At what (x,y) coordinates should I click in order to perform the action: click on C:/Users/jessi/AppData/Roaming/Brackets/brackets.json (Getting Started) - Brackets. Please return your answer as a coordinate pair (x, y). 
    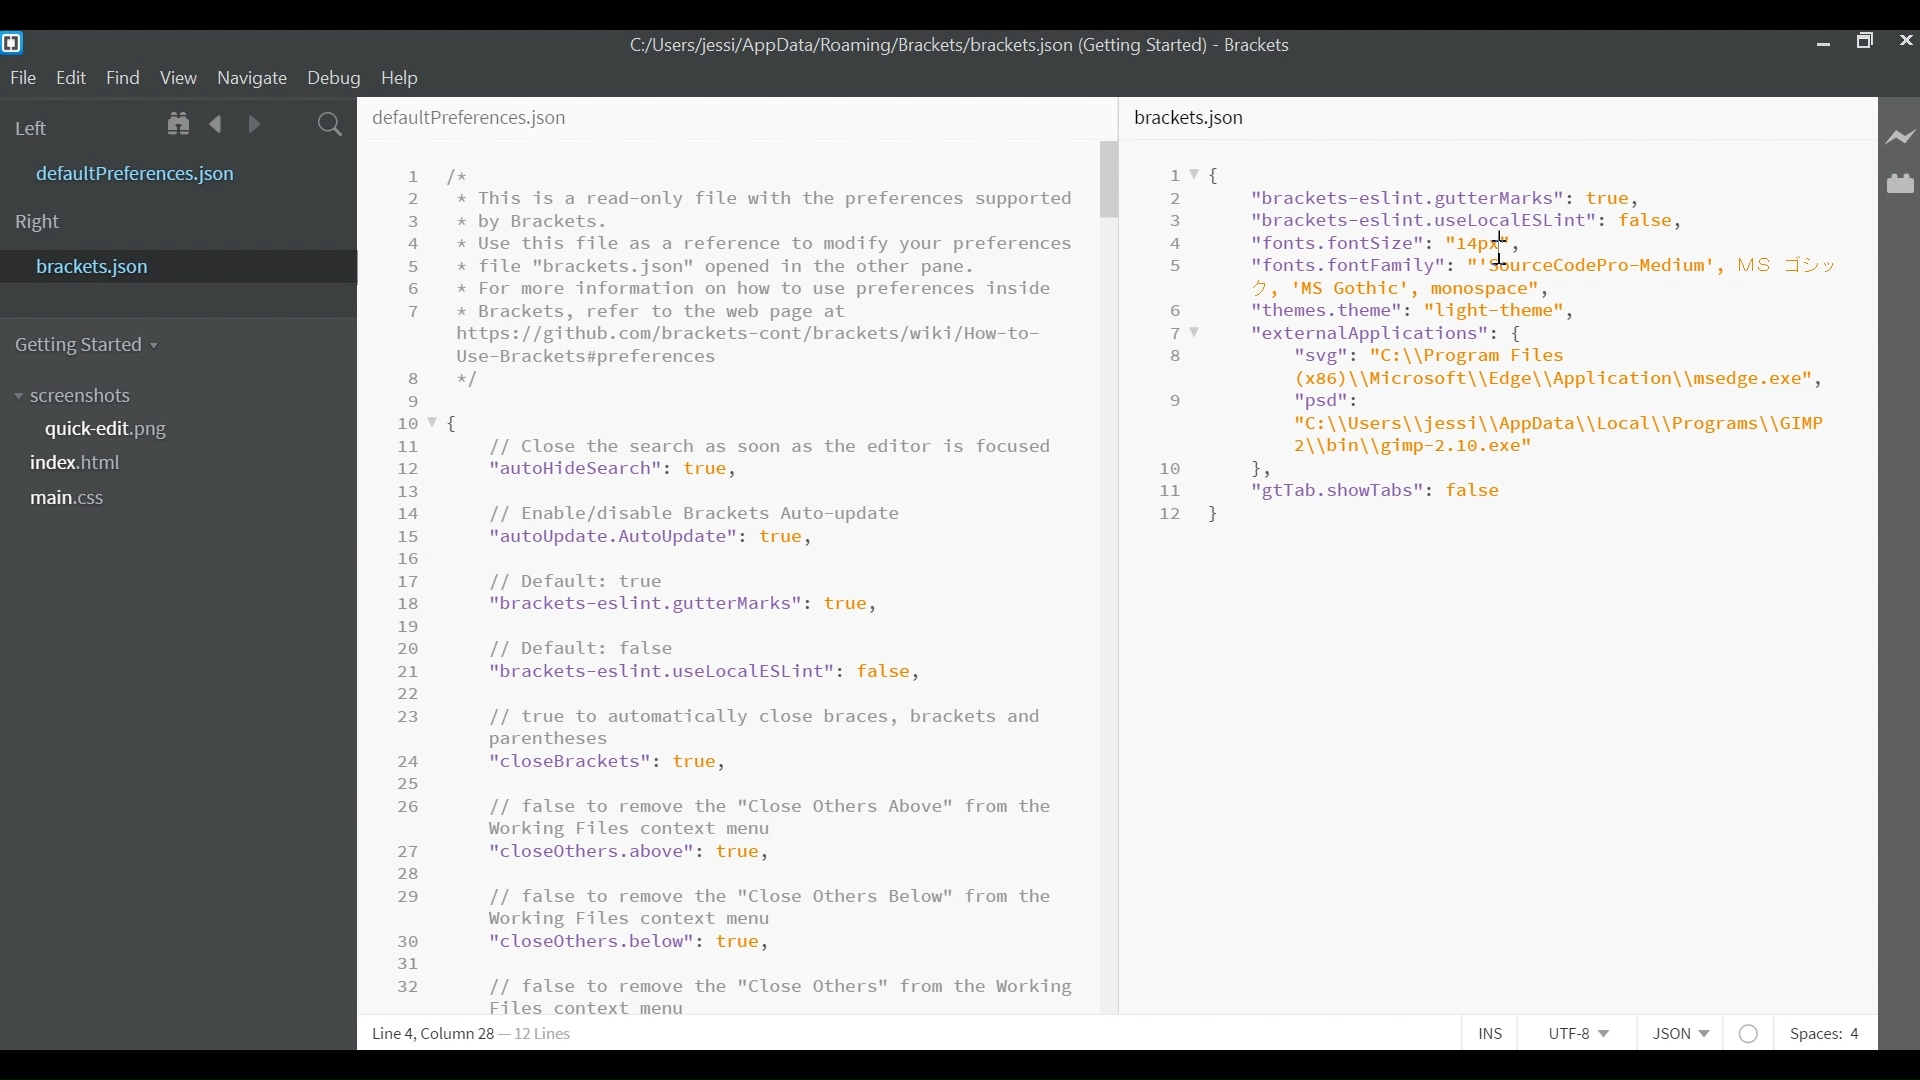
    Looking at the image, I should click on (961, 49).